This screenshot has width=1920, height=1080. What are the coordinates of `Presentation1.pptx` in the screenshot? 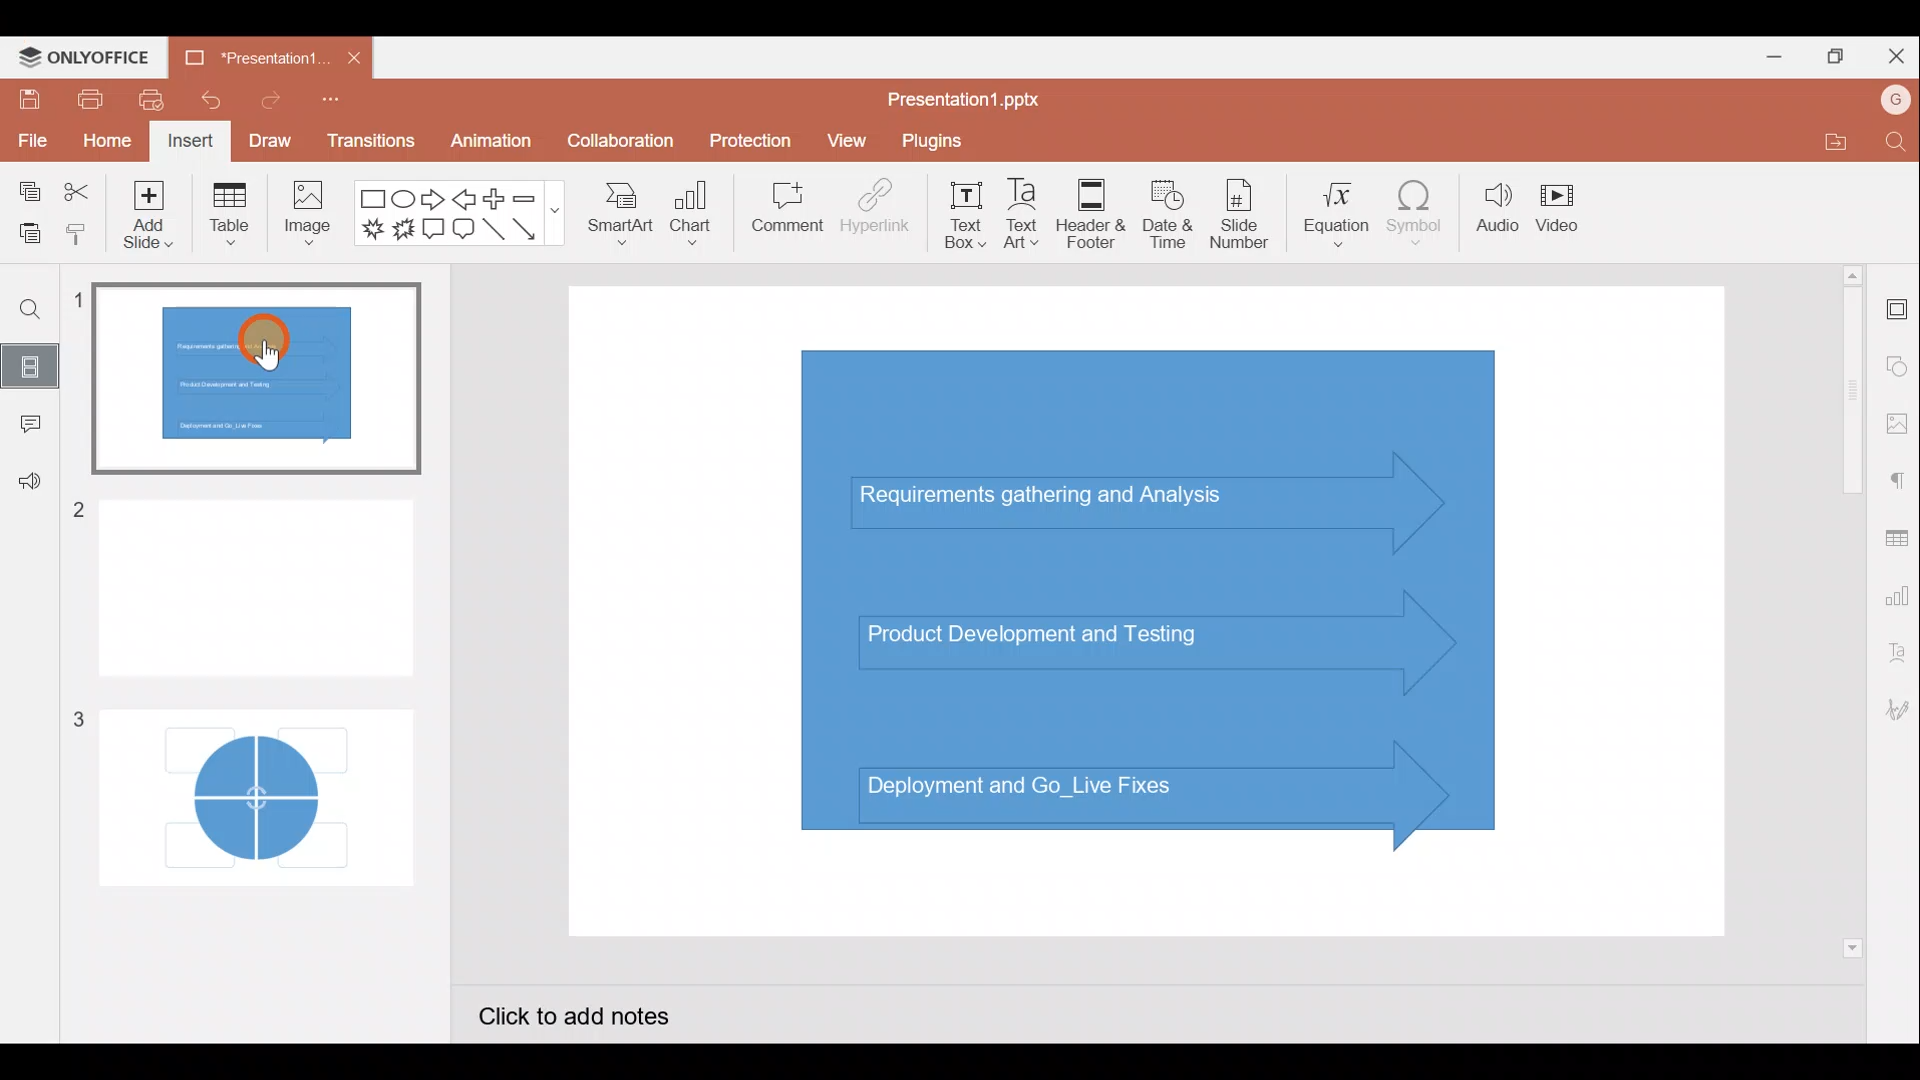 It's located at (974, 98).